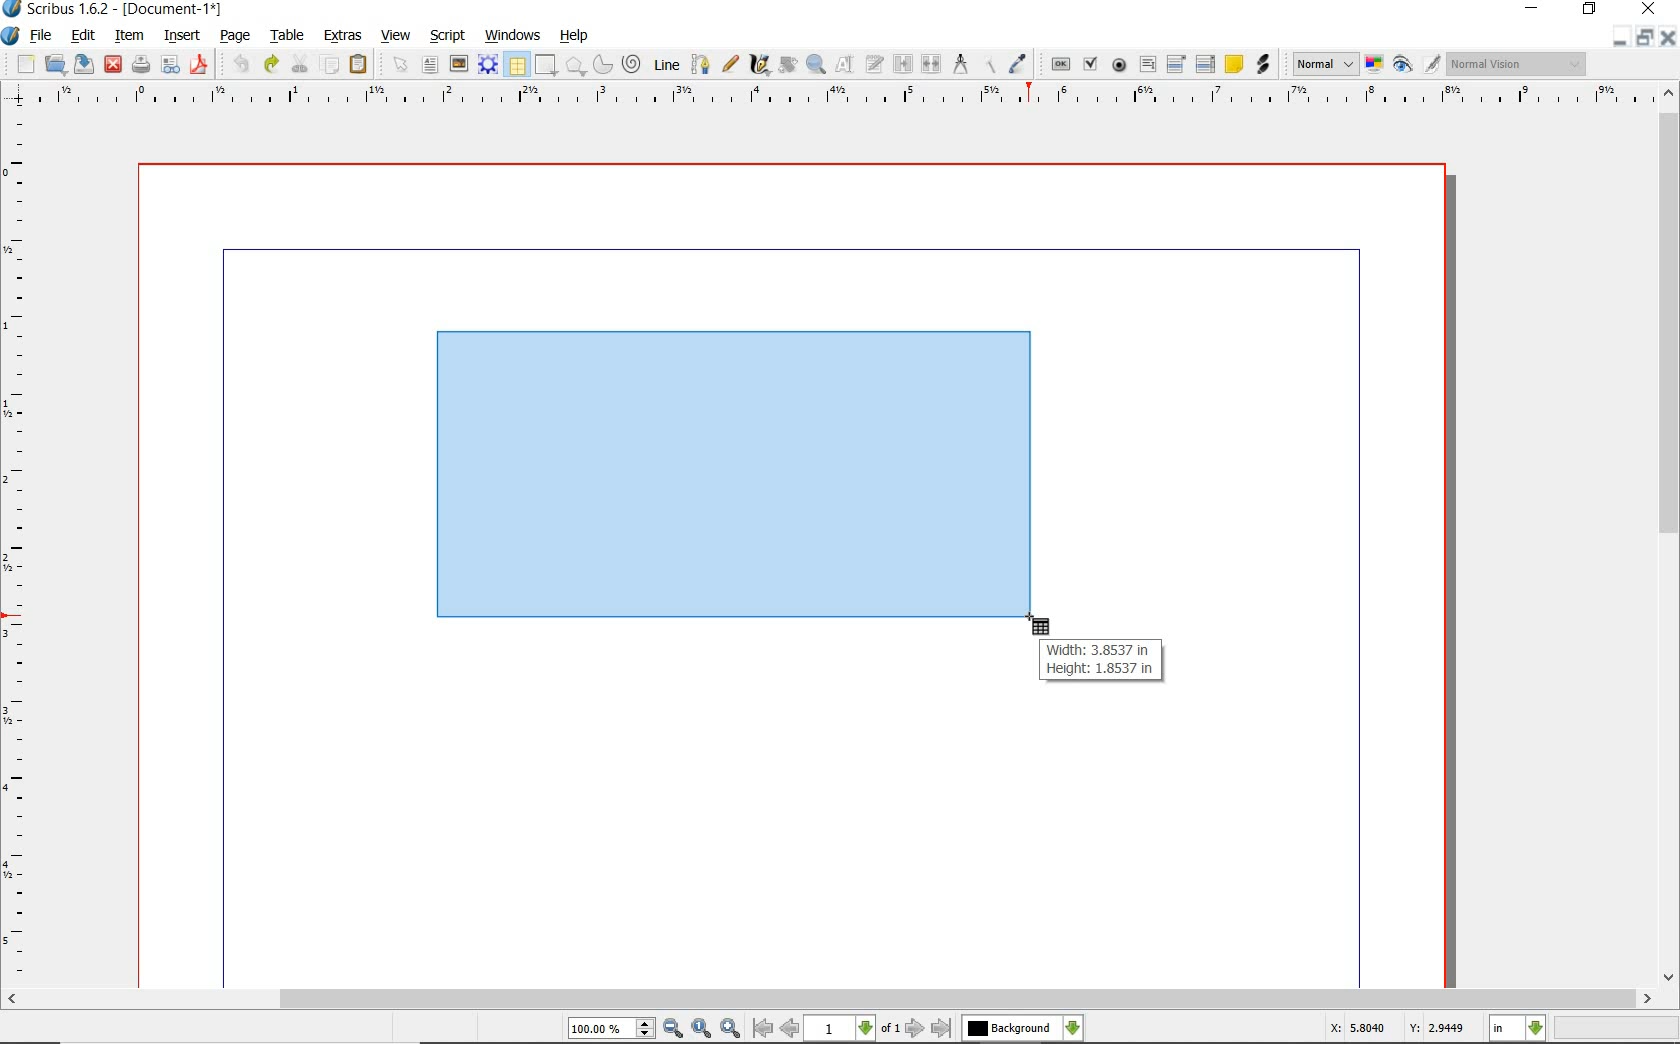 The image size is (1680, 1044). I want to click on text frame, so click(431, 67).